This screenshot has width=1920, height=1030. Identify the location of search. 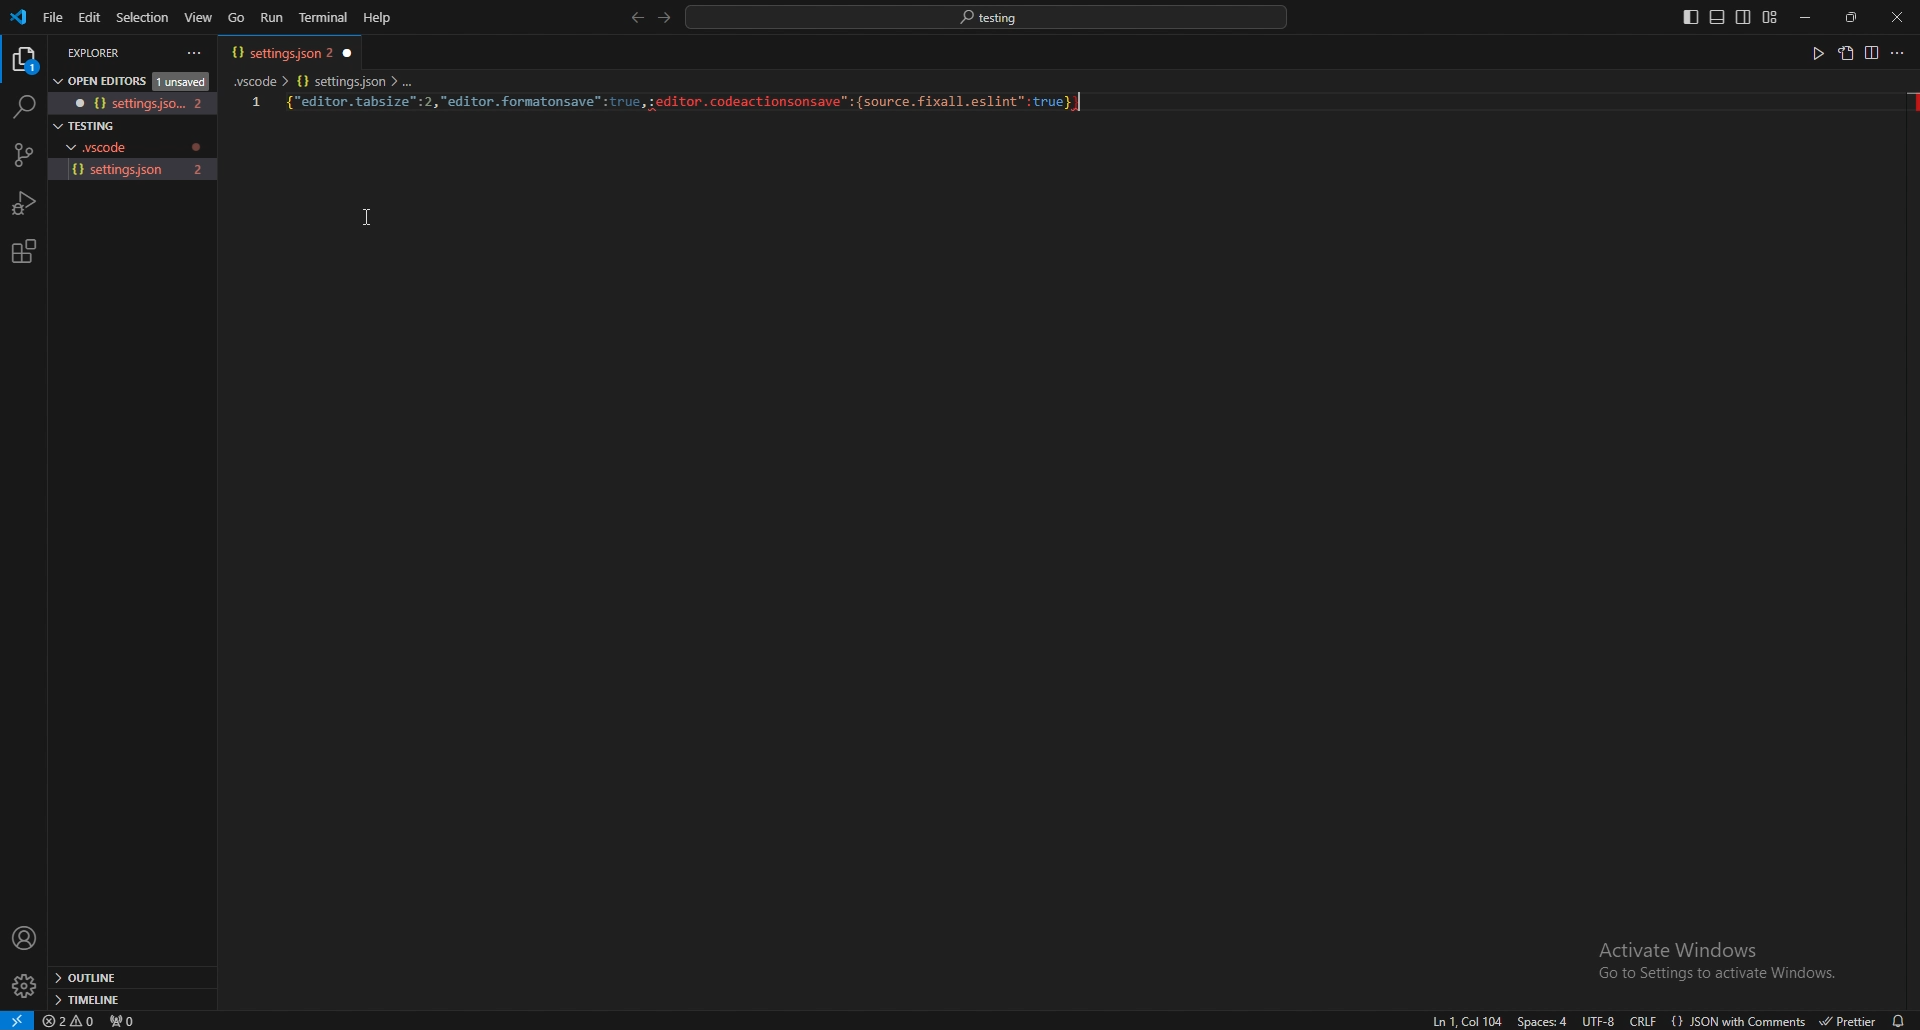
(23, 106).